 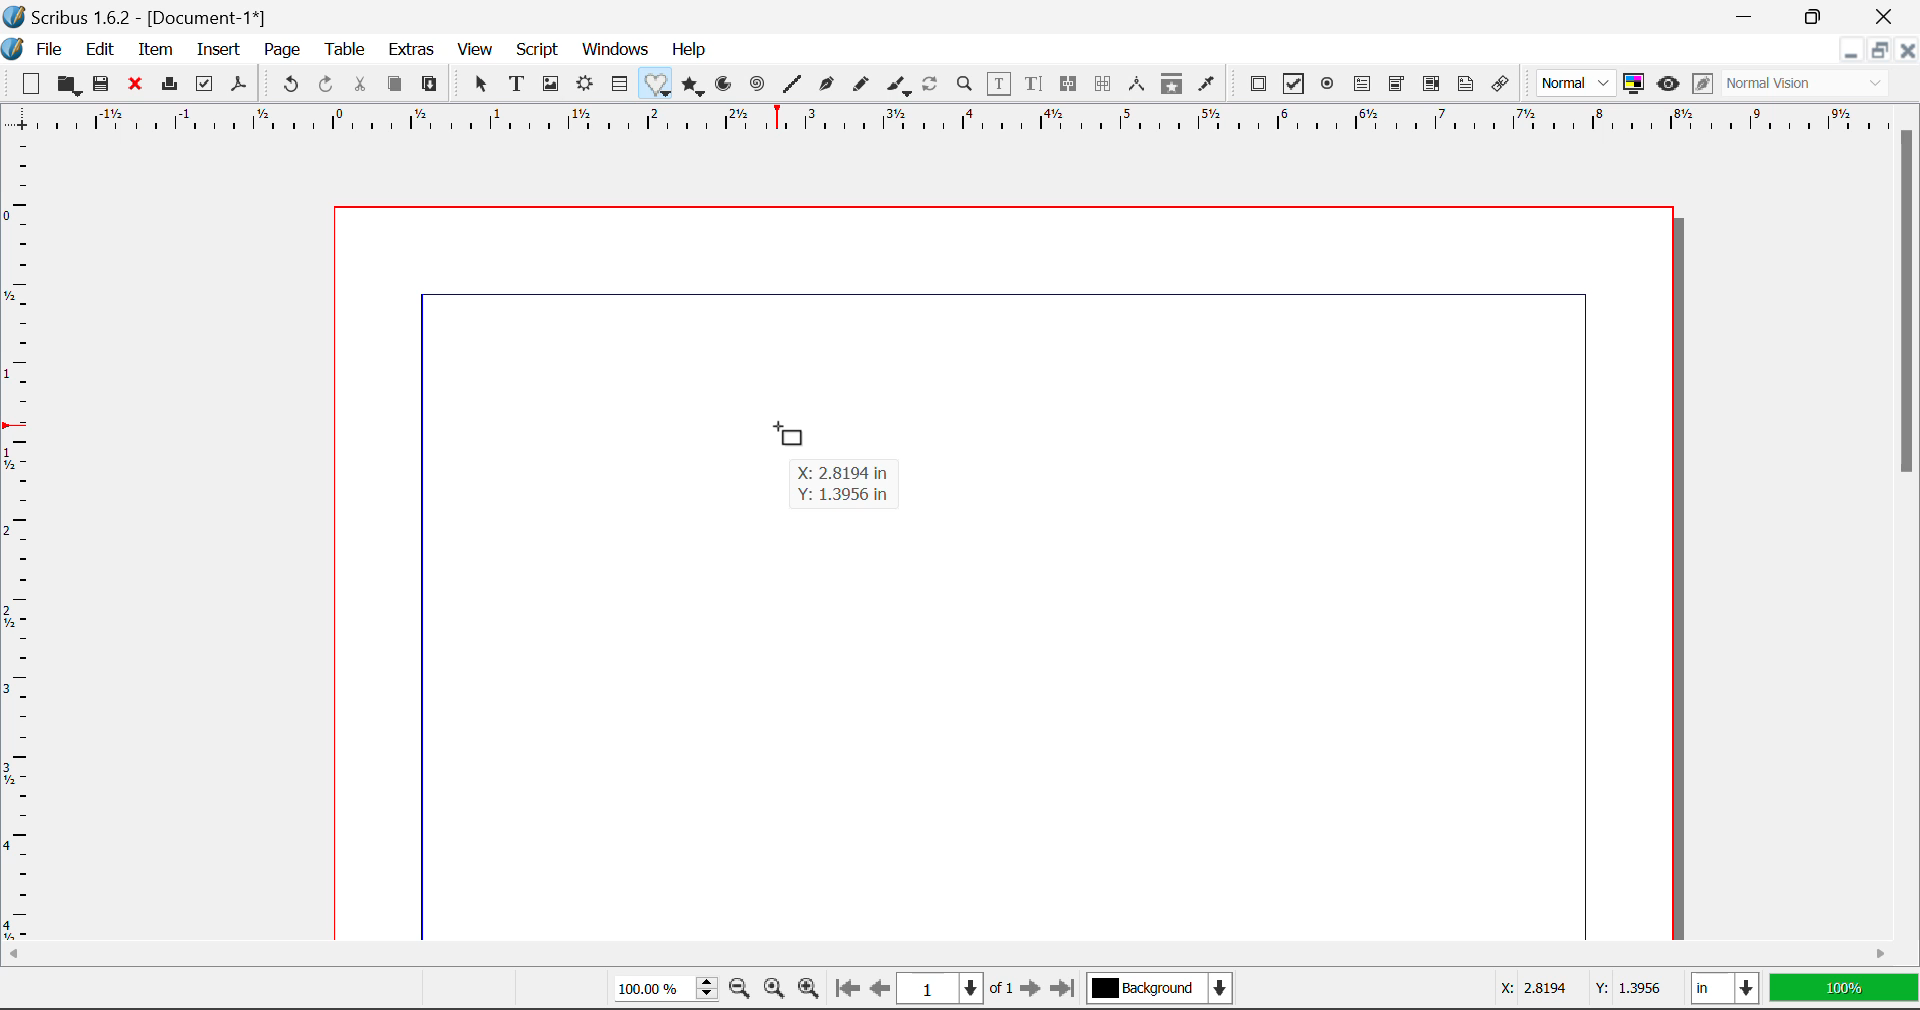 What do you see at coordinates (1501, 85) in the screenshot?
I see `Link Annotation` at bounding box center [1501, 85].